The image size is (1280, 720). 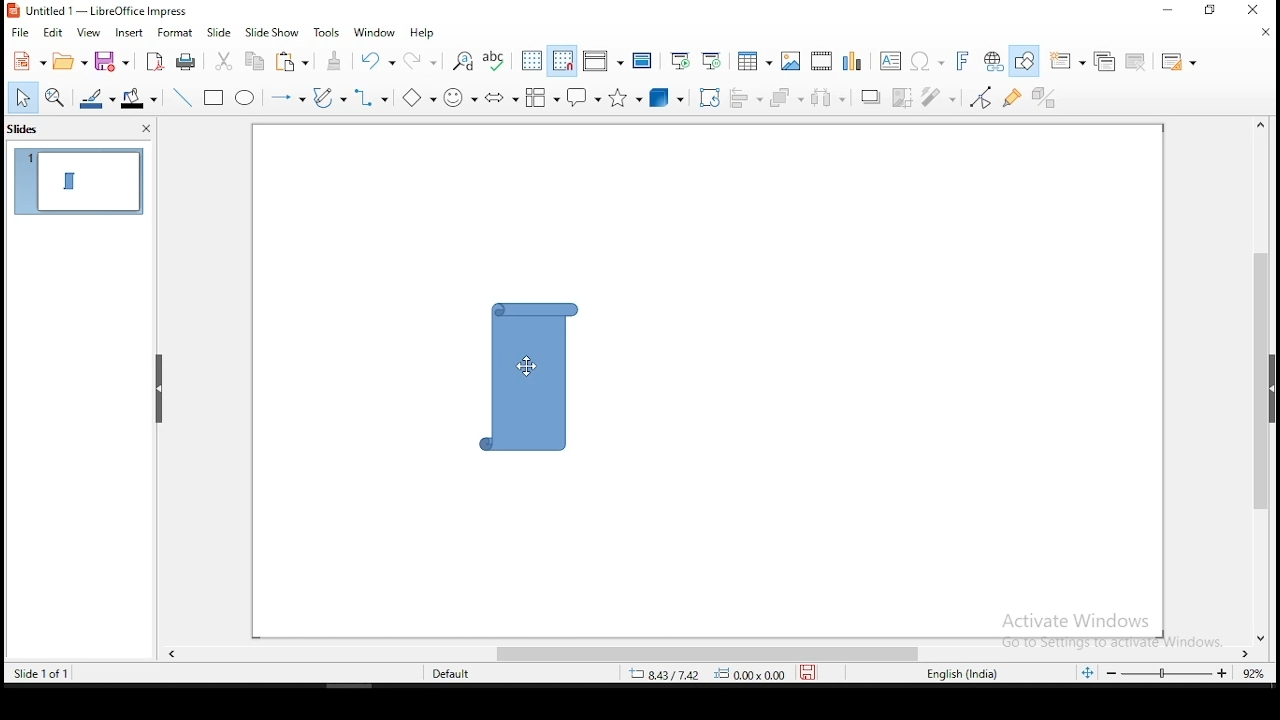 What do you see at coordinates (683, 60) in the screenshot?
I see `start from first slide` at bounding box center [683, 60].